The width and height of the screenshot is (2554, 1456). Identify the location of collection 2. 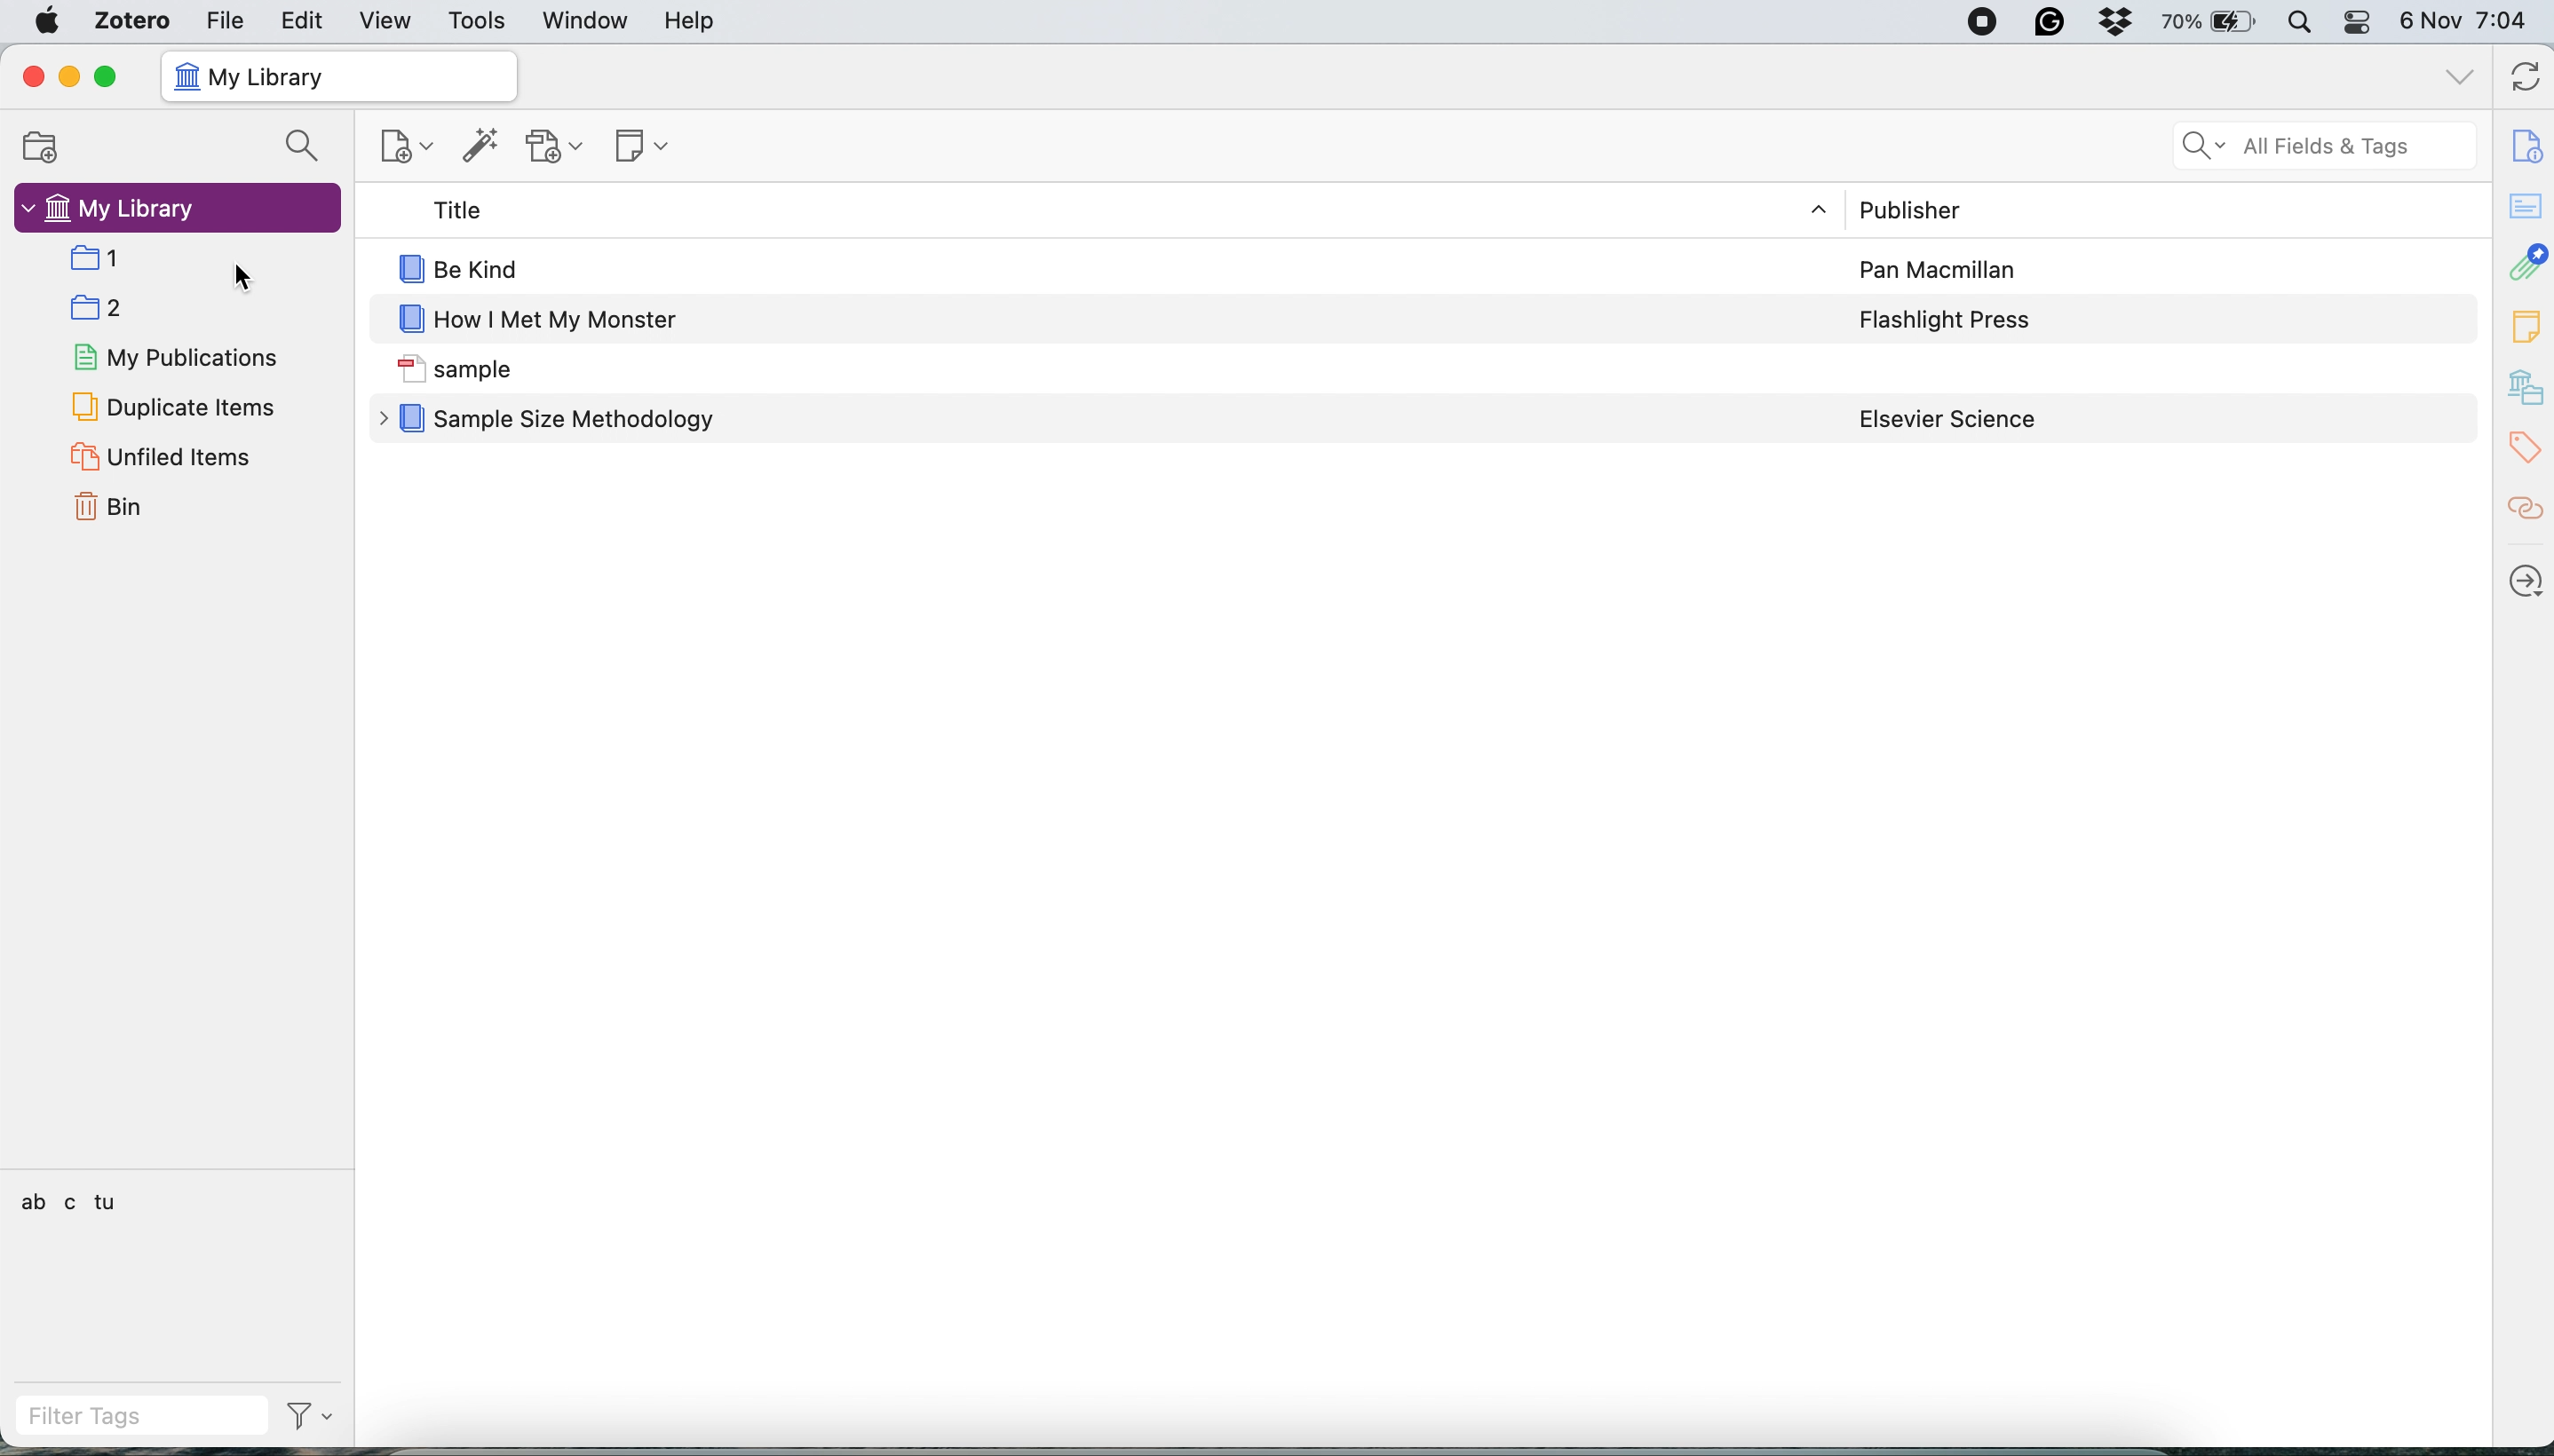
(106, 309).